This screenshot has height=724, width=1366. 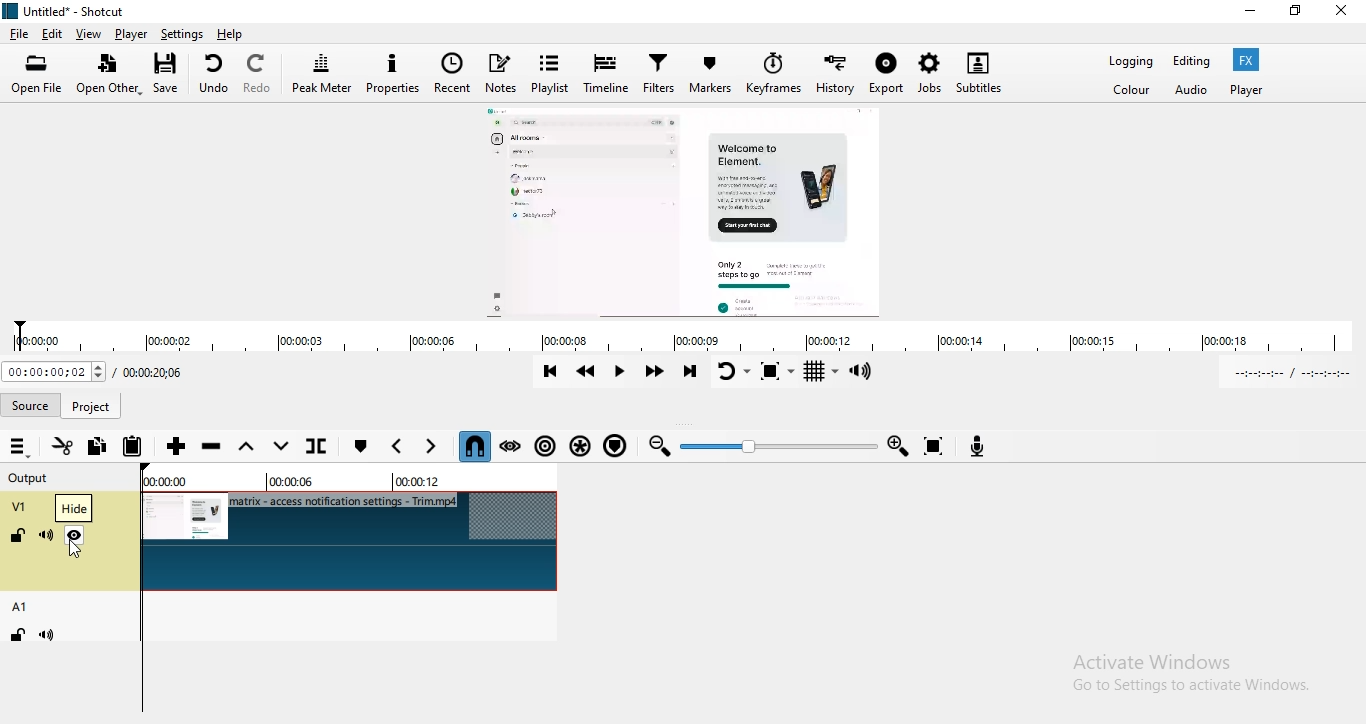 What do you see at coordinates (260, 73) in the screenshot?
I see `Redo` at bounding box center [260, 73].